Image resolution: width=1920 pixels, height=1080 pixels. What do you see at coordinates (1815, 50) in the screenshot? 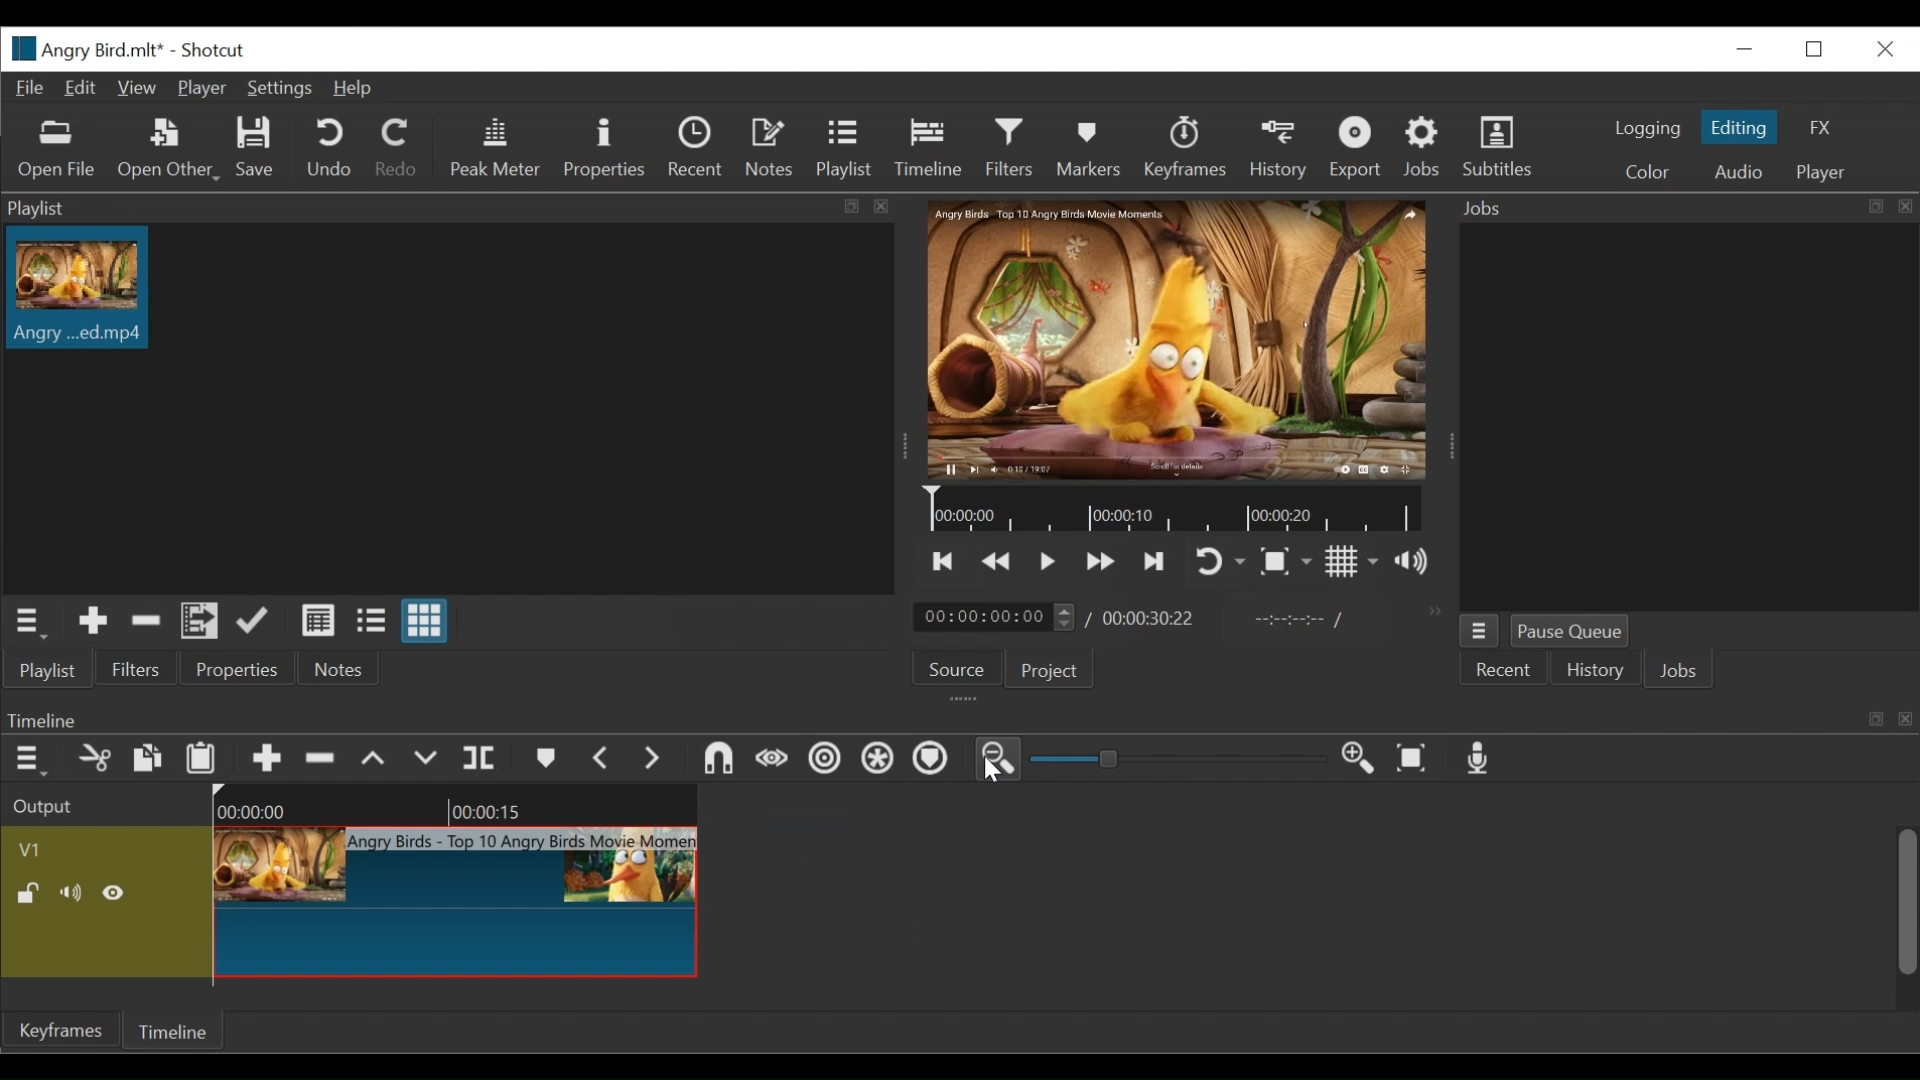
I see `Restore` at bounding box center [1815, 50].